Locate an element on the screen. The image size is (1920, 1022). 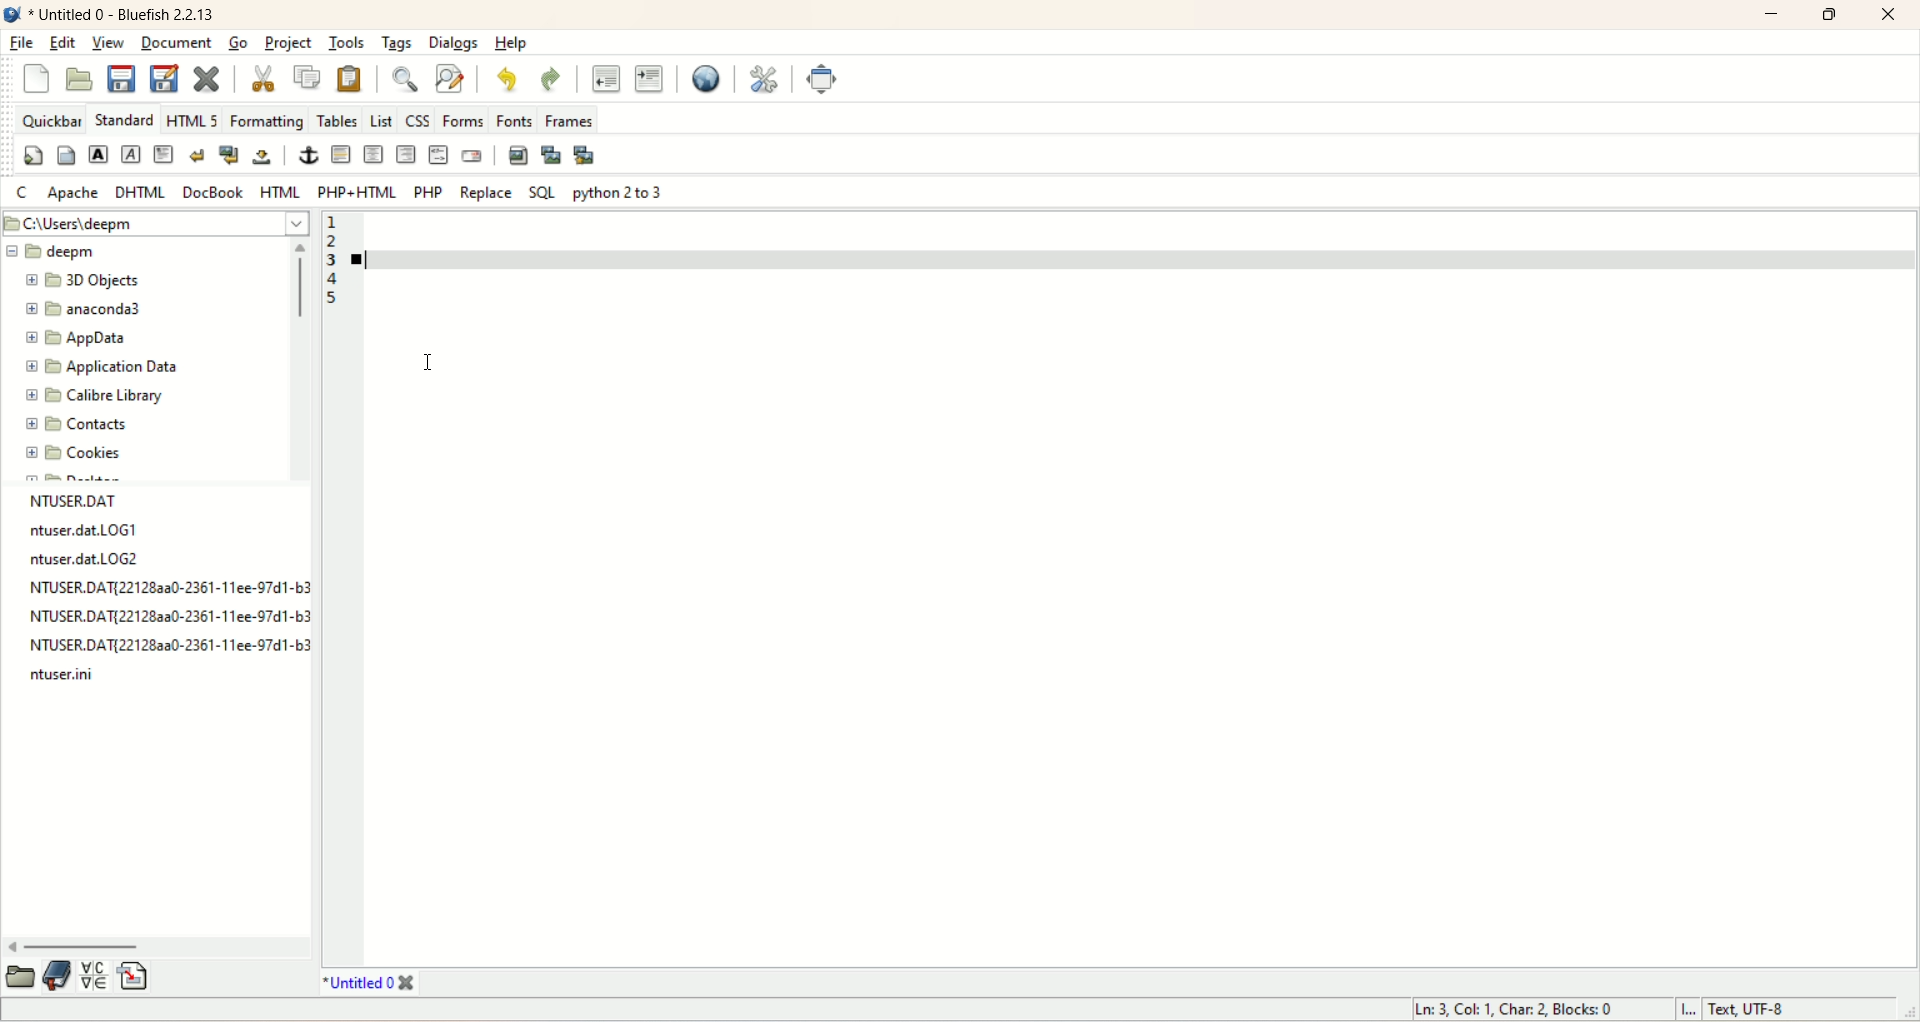
app data is located at coordinates (78, 339).